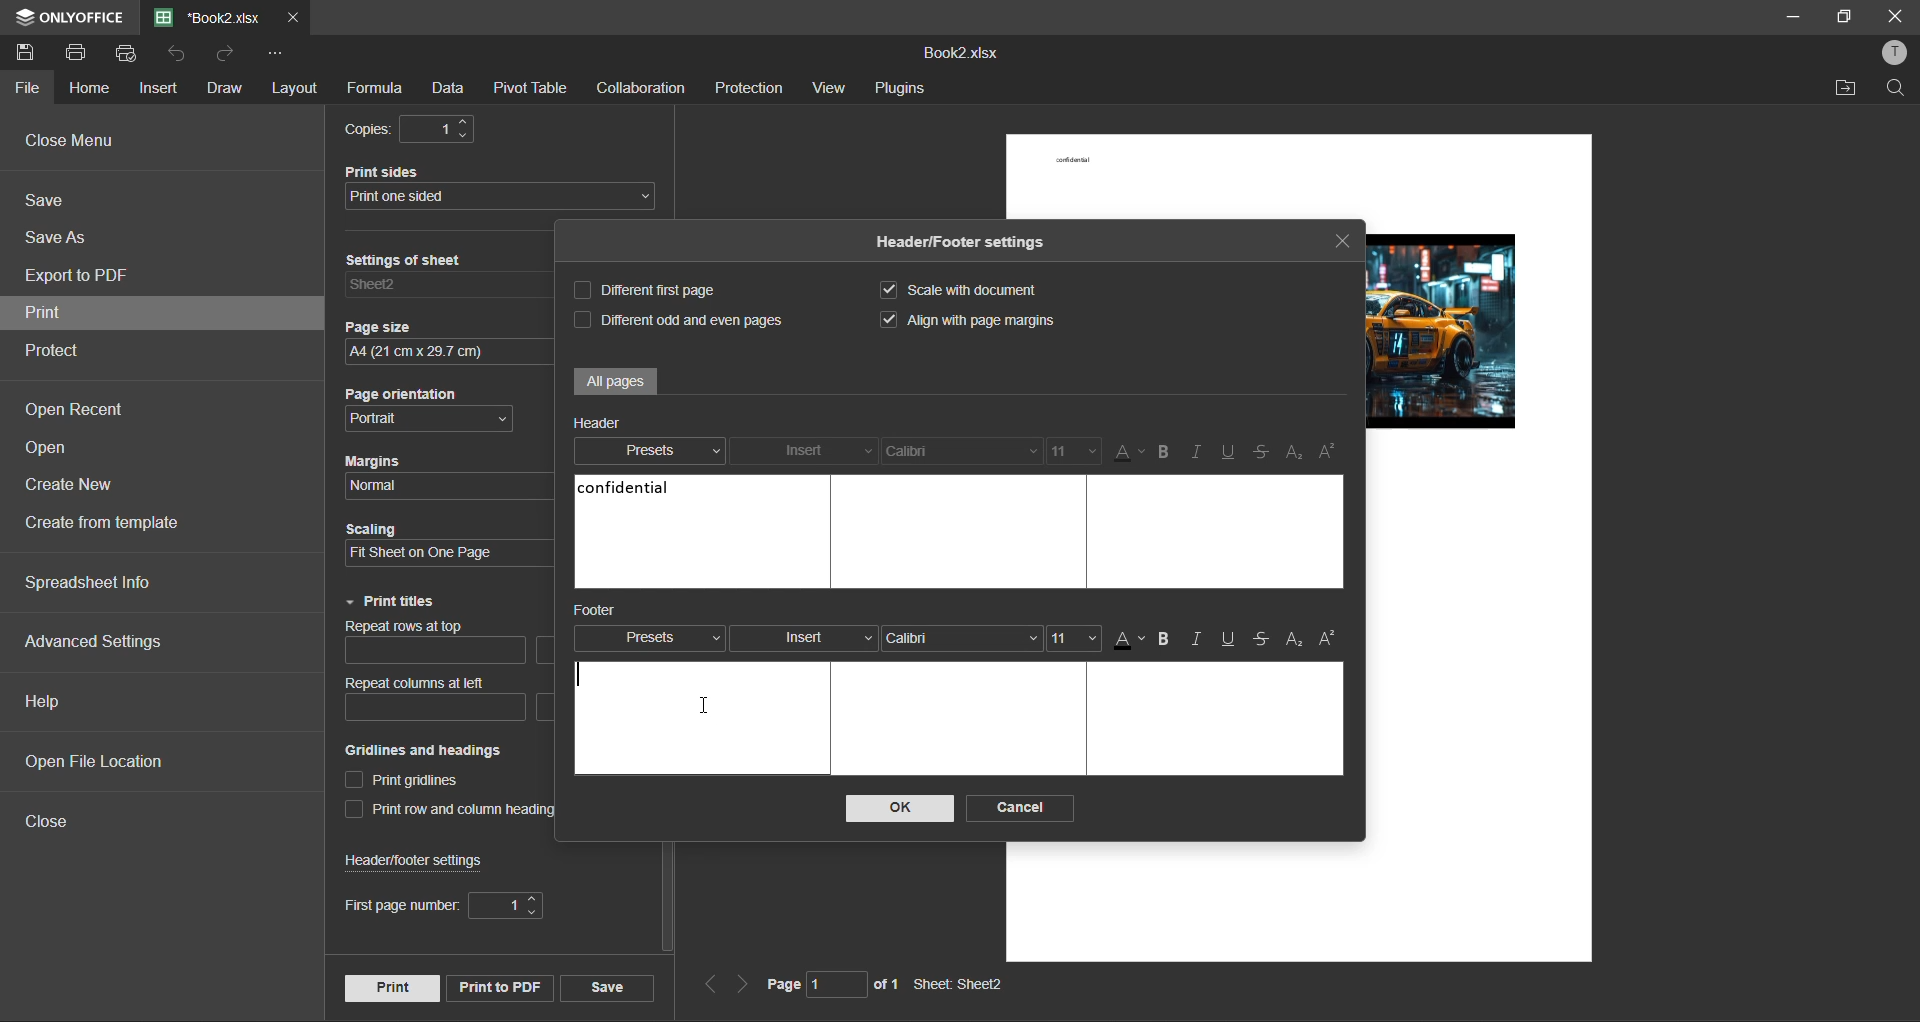 The image size is (1920, 1022). Describe the element at coordinates (1330, 643) in the screenshot. I see `superscript` at that location.